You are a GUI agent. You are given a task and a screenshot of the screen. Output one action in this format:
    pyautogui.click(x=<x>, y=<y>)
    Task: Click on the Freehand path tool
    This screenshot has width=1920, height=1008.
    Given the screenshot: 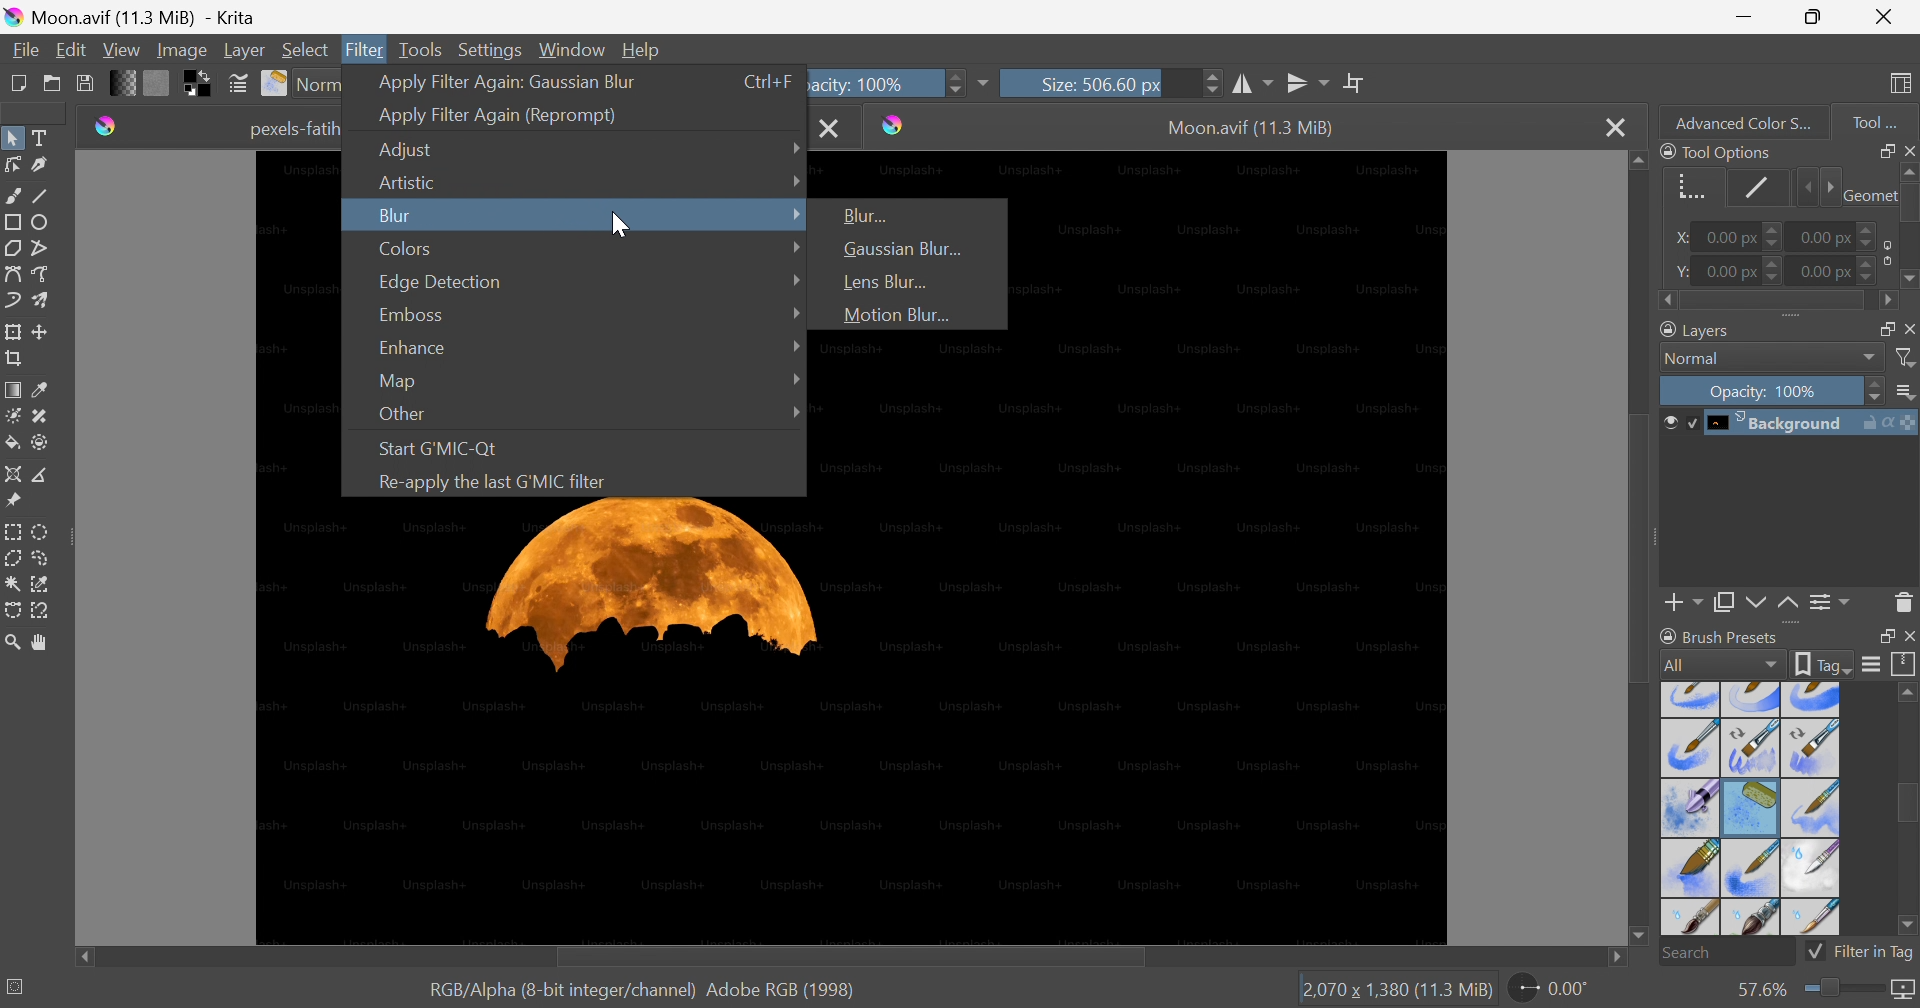 What is the action you would take?
    pyautogui.click(x=41, y=274)
    